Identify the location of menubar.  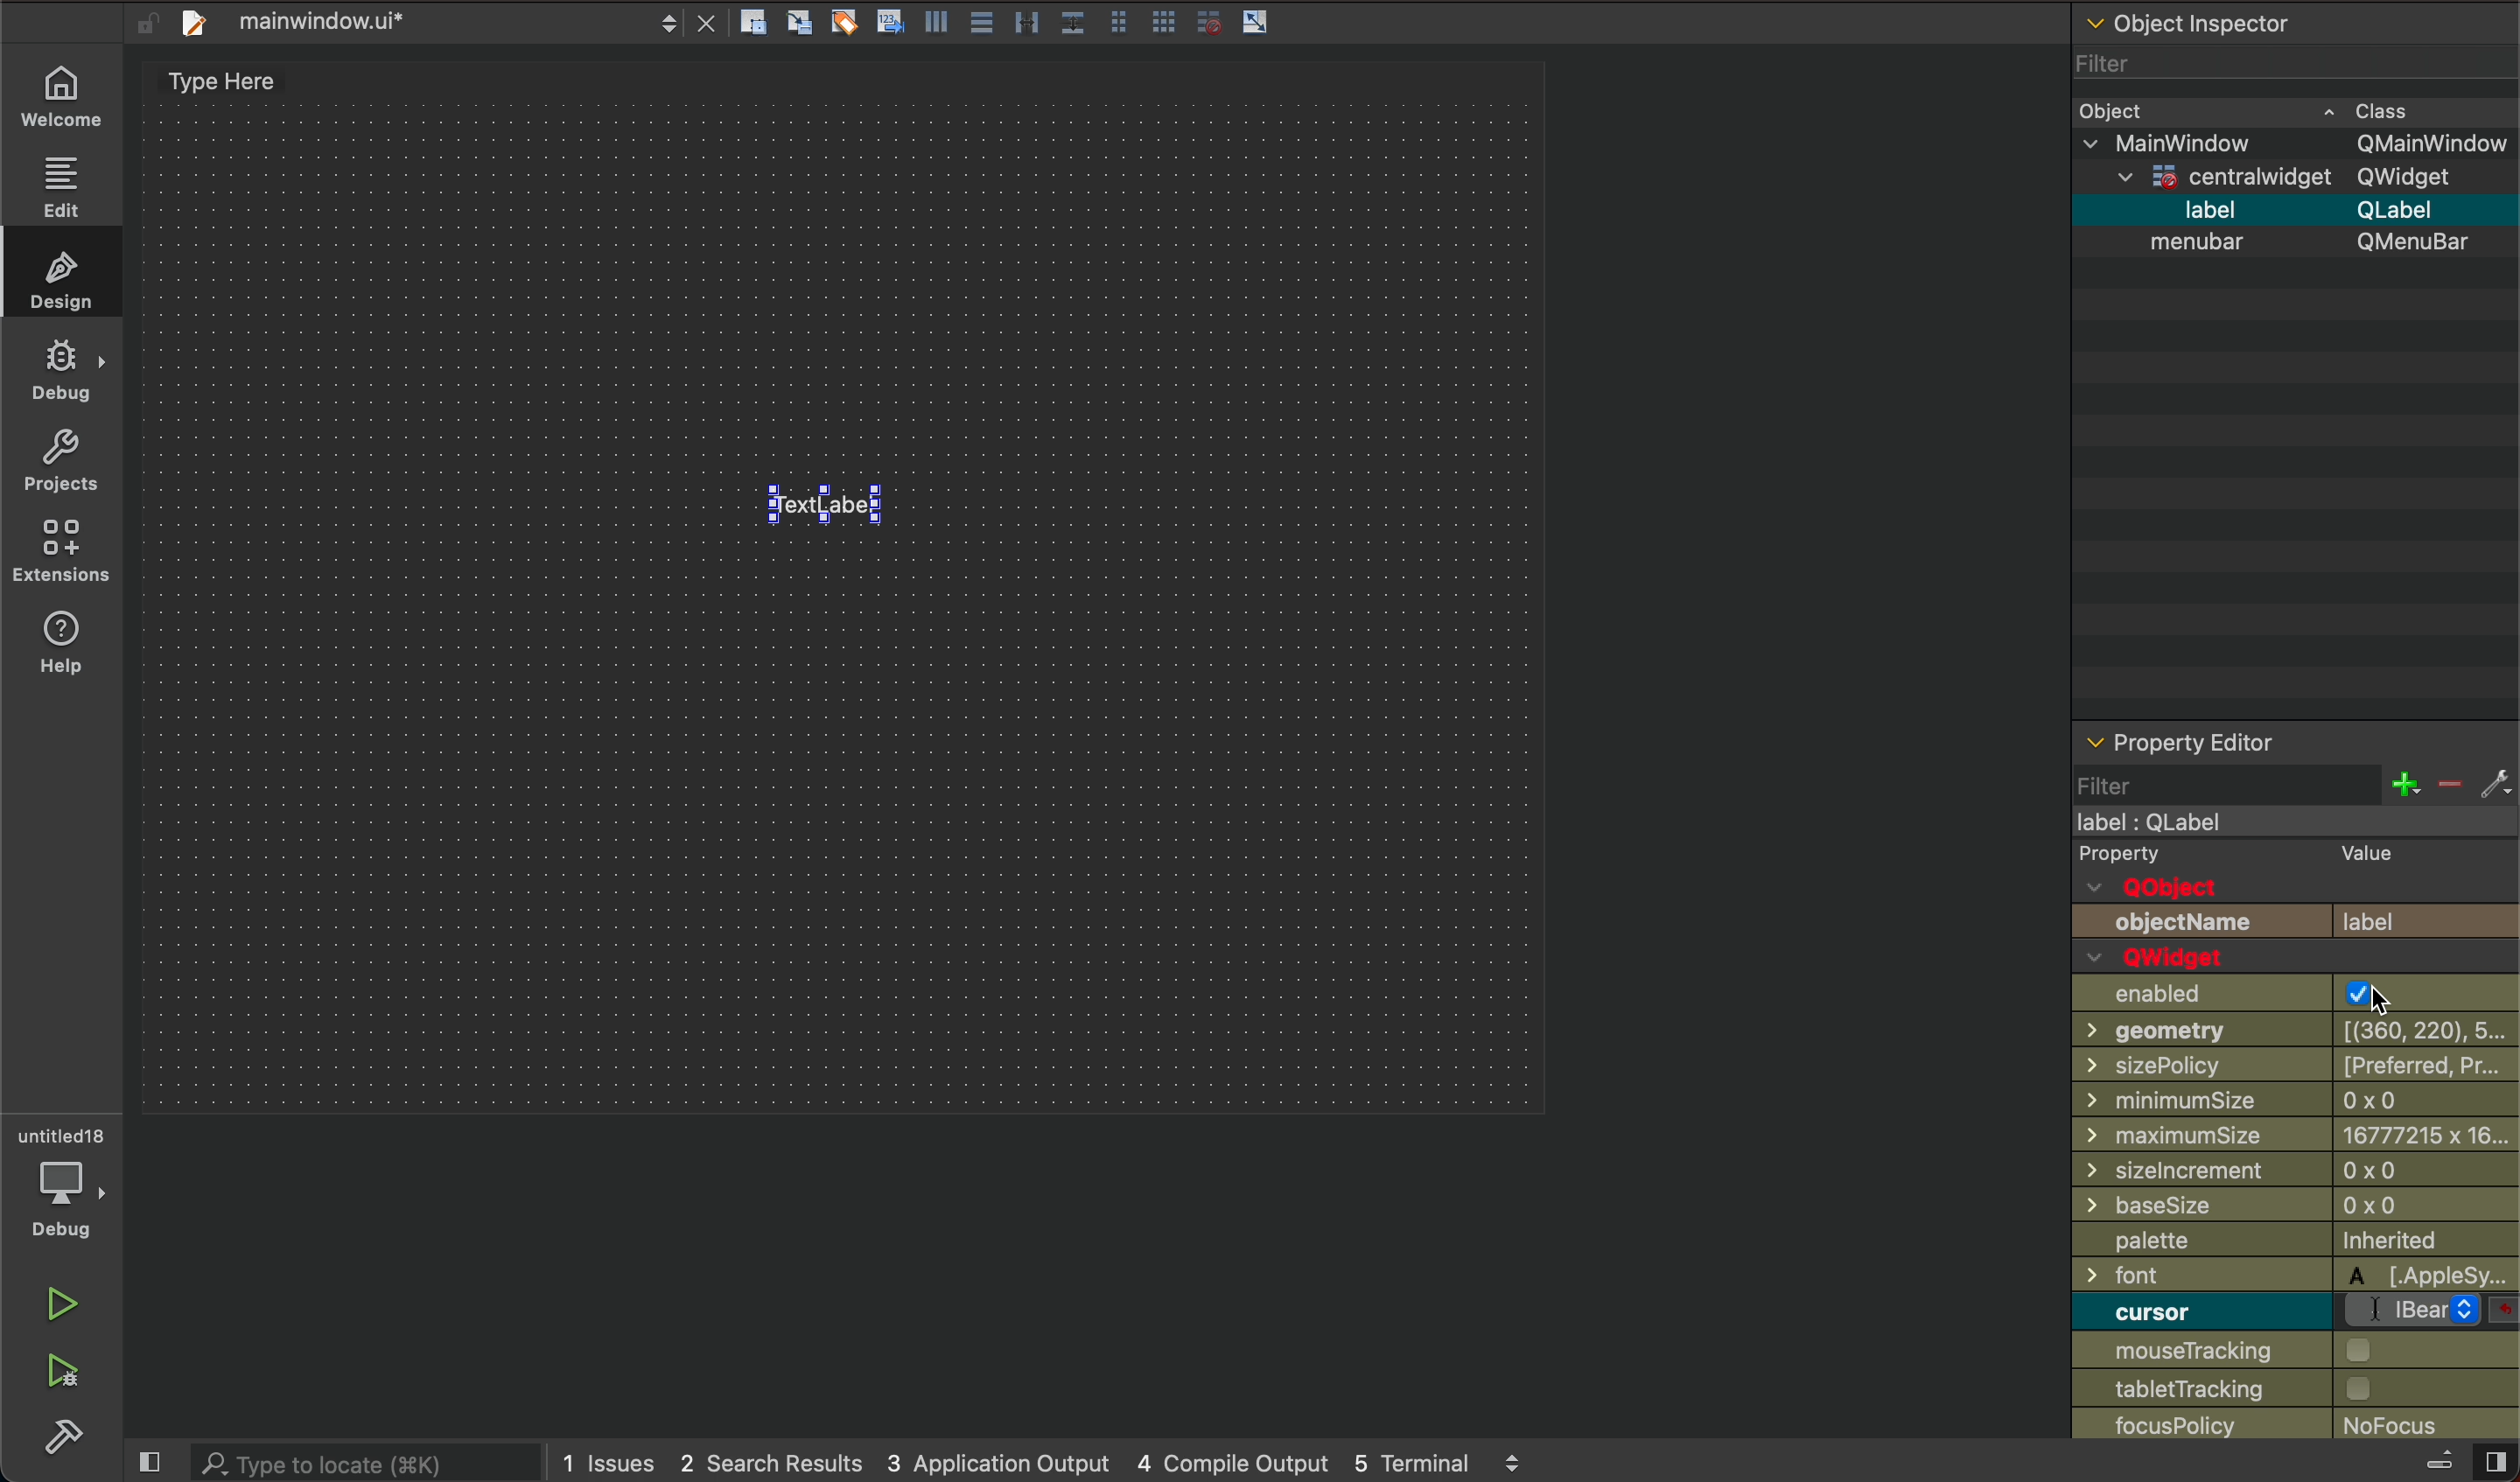
(2194, 243).